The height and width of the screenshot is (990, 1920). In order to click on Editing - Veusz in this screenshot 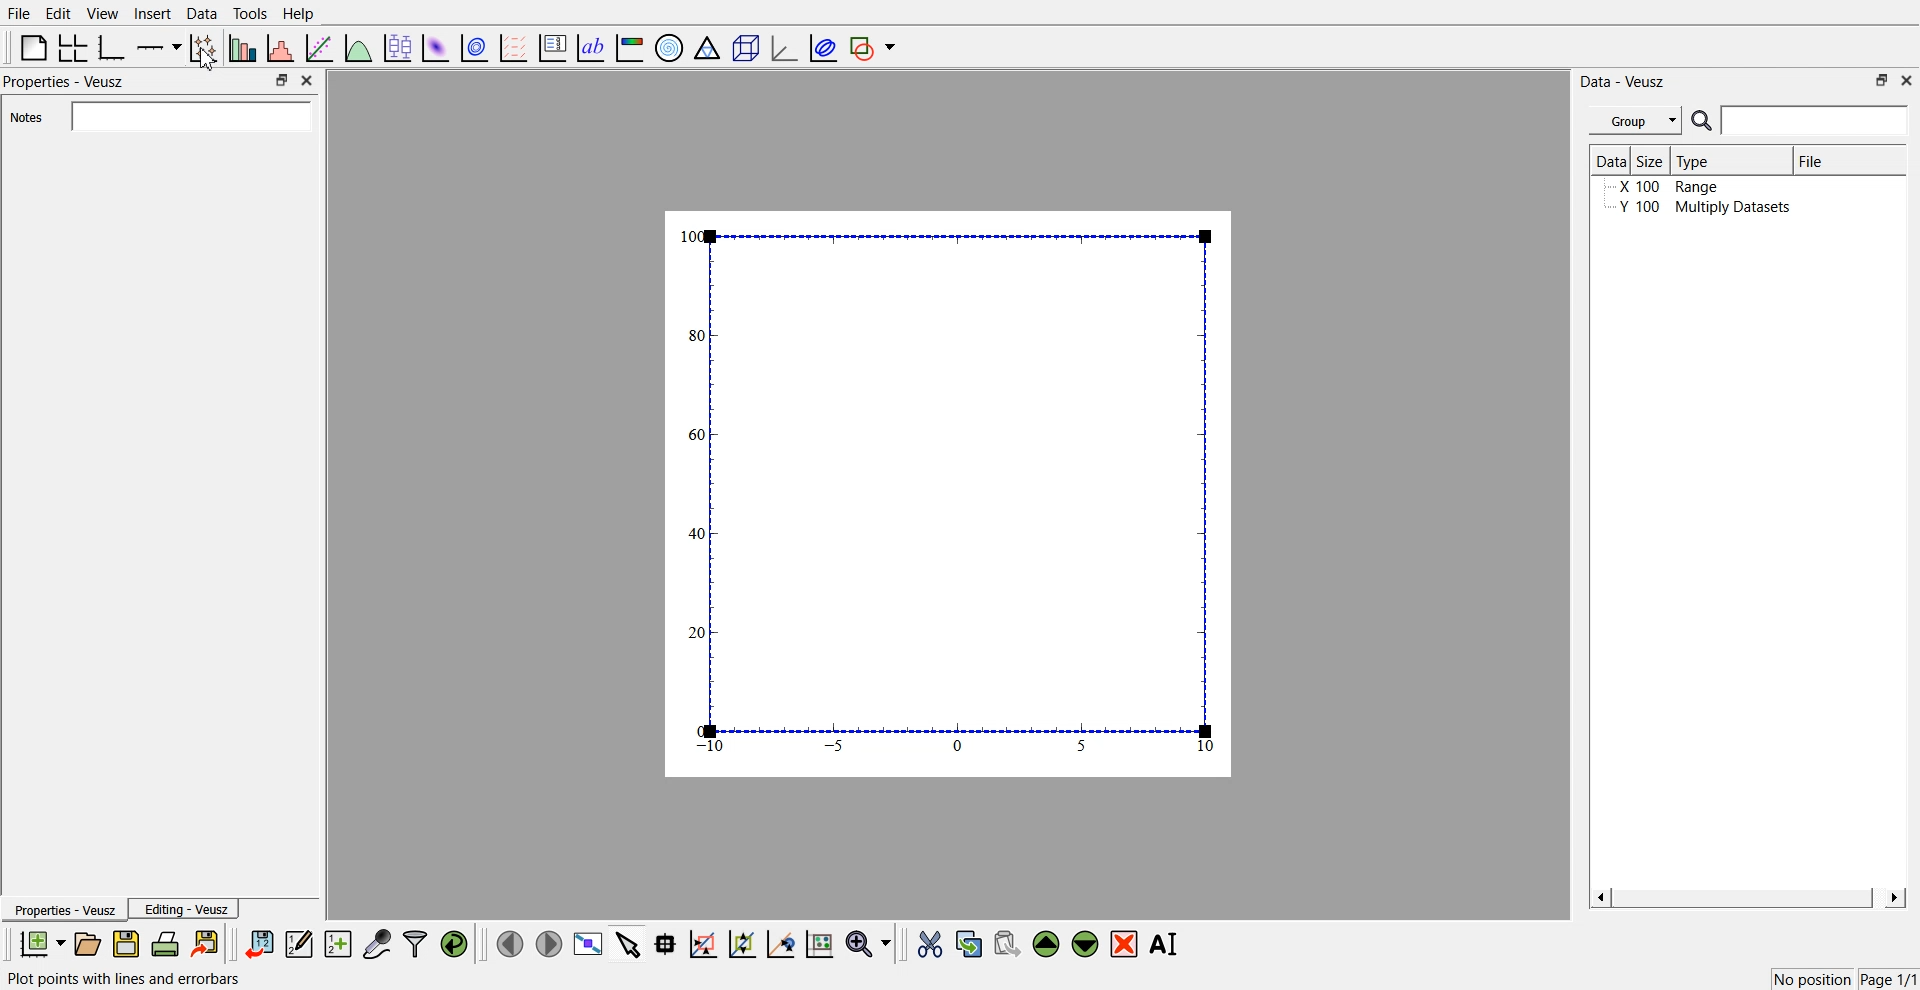, I will do `click(186, 909)`.